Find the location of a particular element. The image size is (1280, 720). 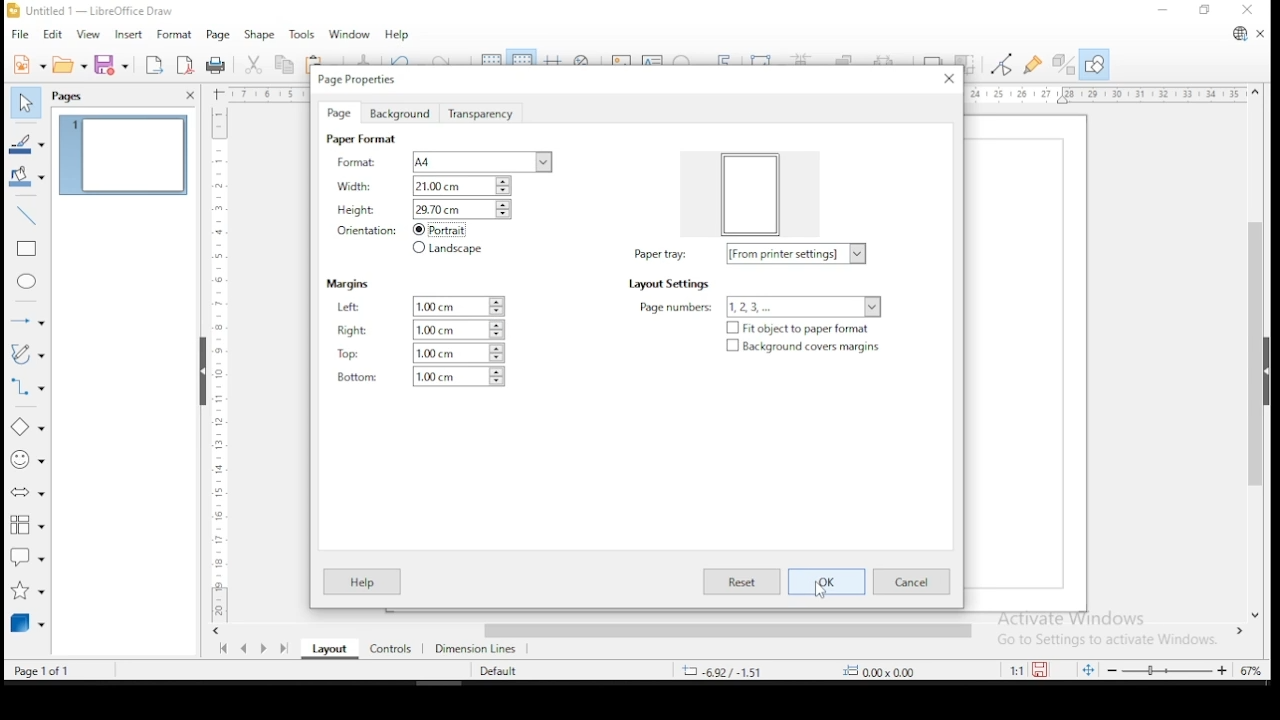

cut is located at coordinates (252, 66).